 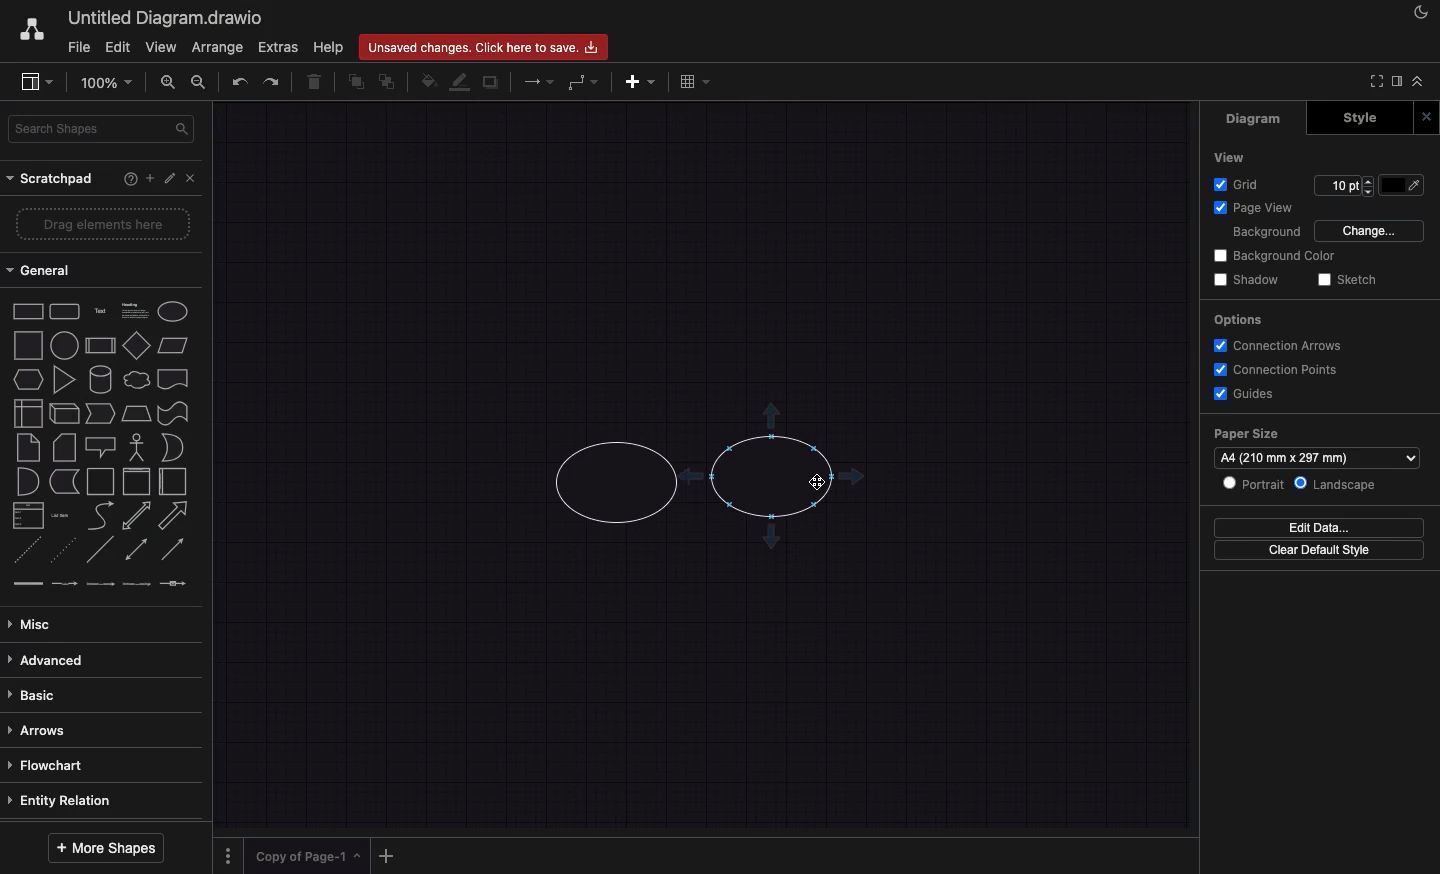 I want to click on document, so click(x=174, y=380).